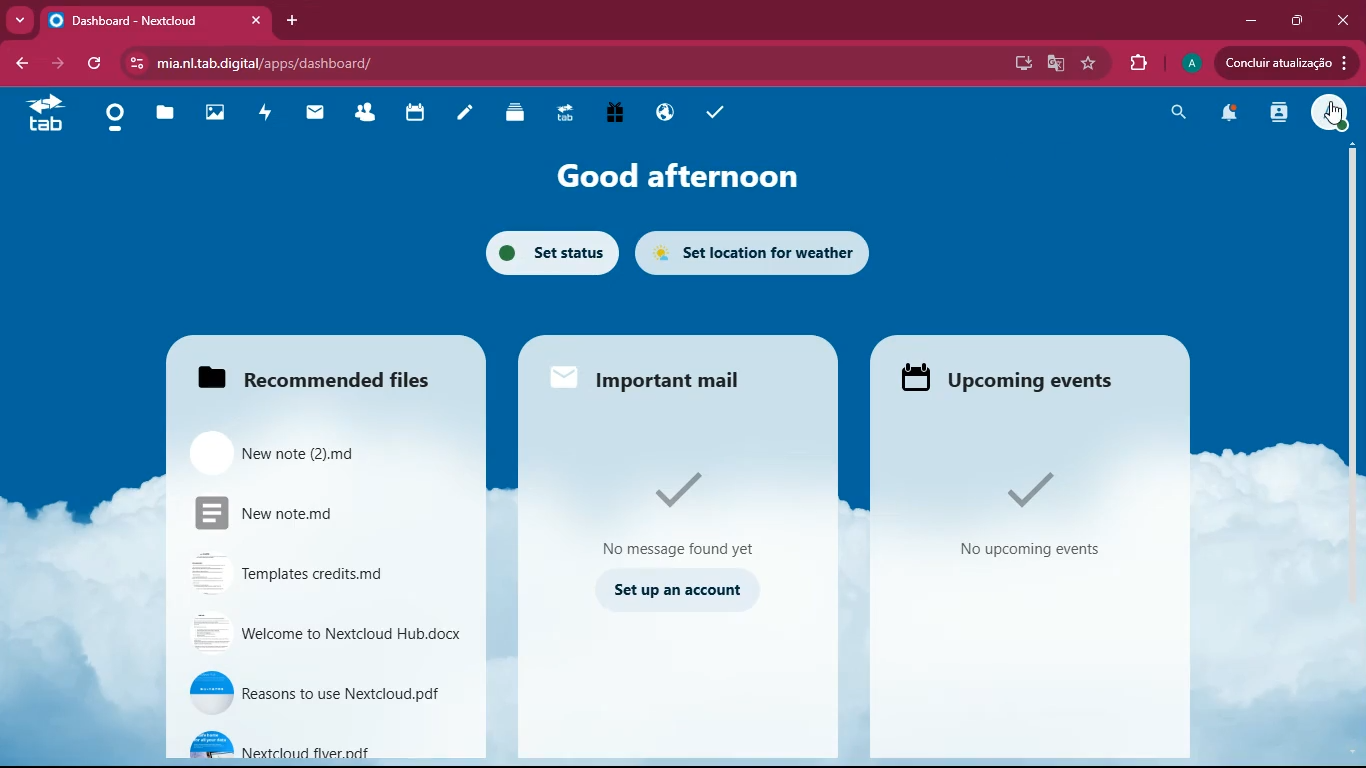 This screenshot has height=768, width=1366. I want to click on set status, so click(544, 252).